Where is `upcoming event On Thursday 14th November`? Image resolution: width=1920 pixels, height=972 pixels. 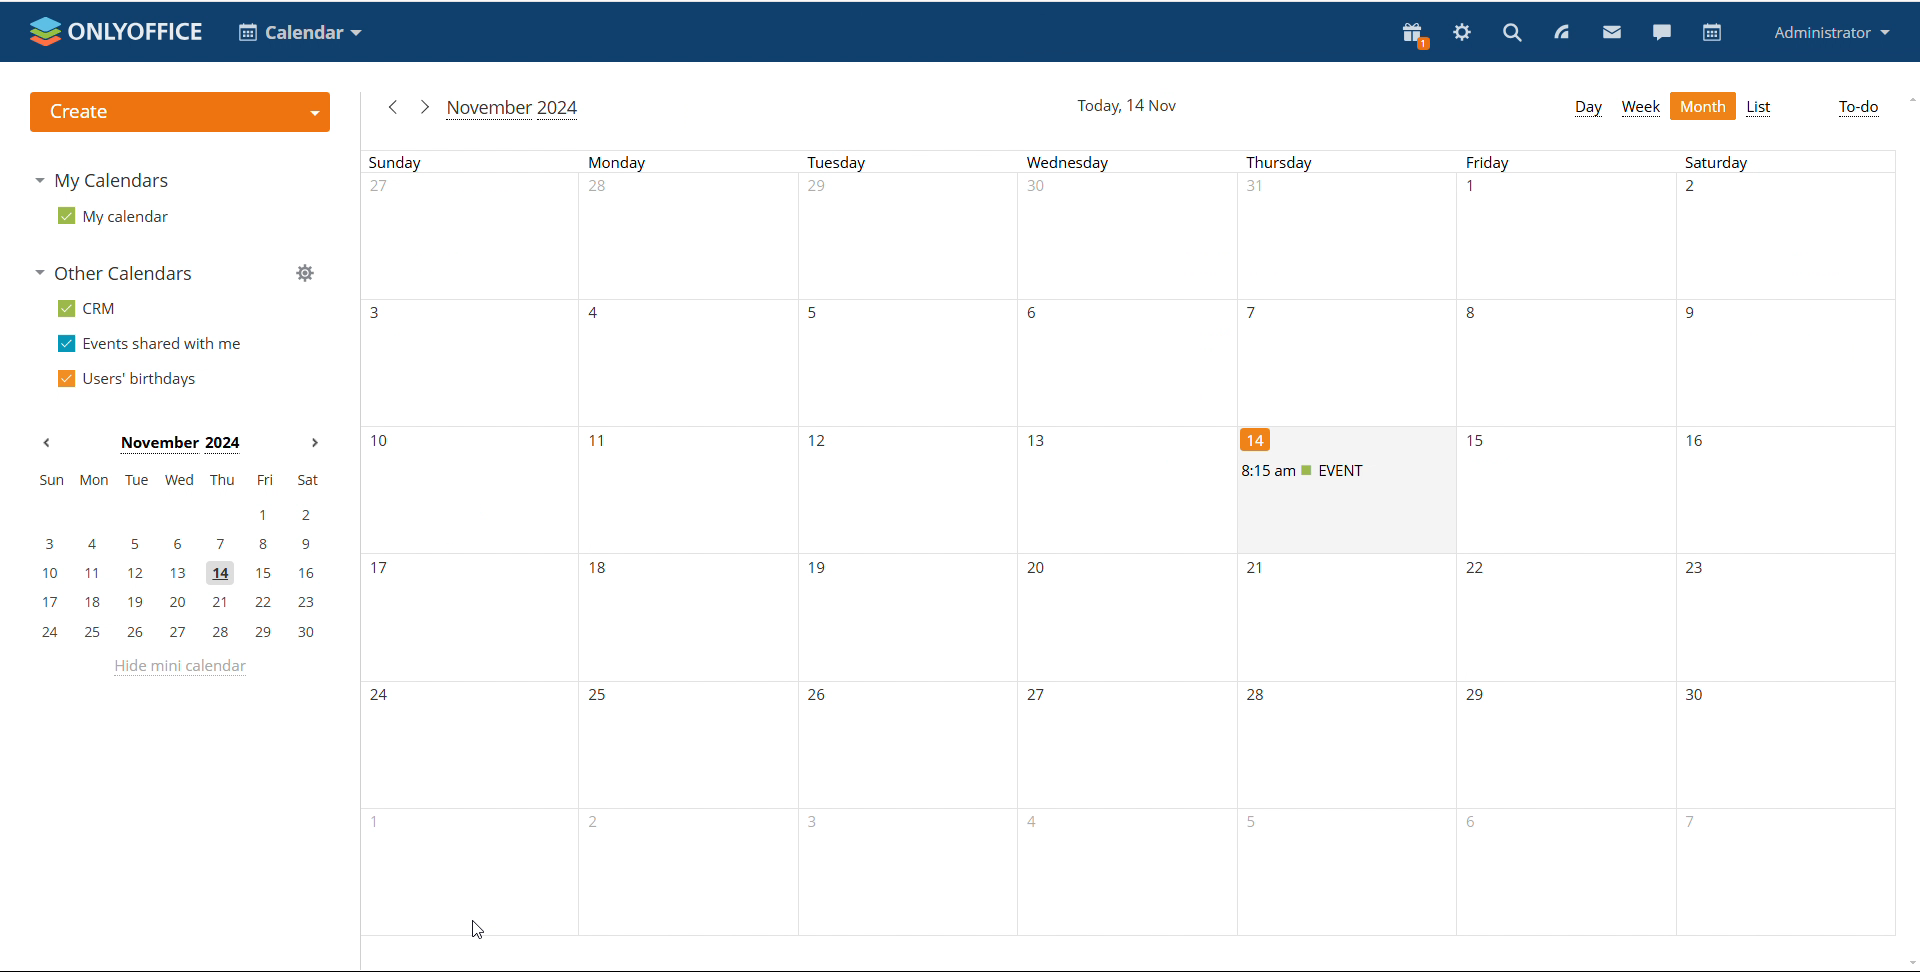 upcoming event On Thursday 14th November is located at coordinates (1347, 471).